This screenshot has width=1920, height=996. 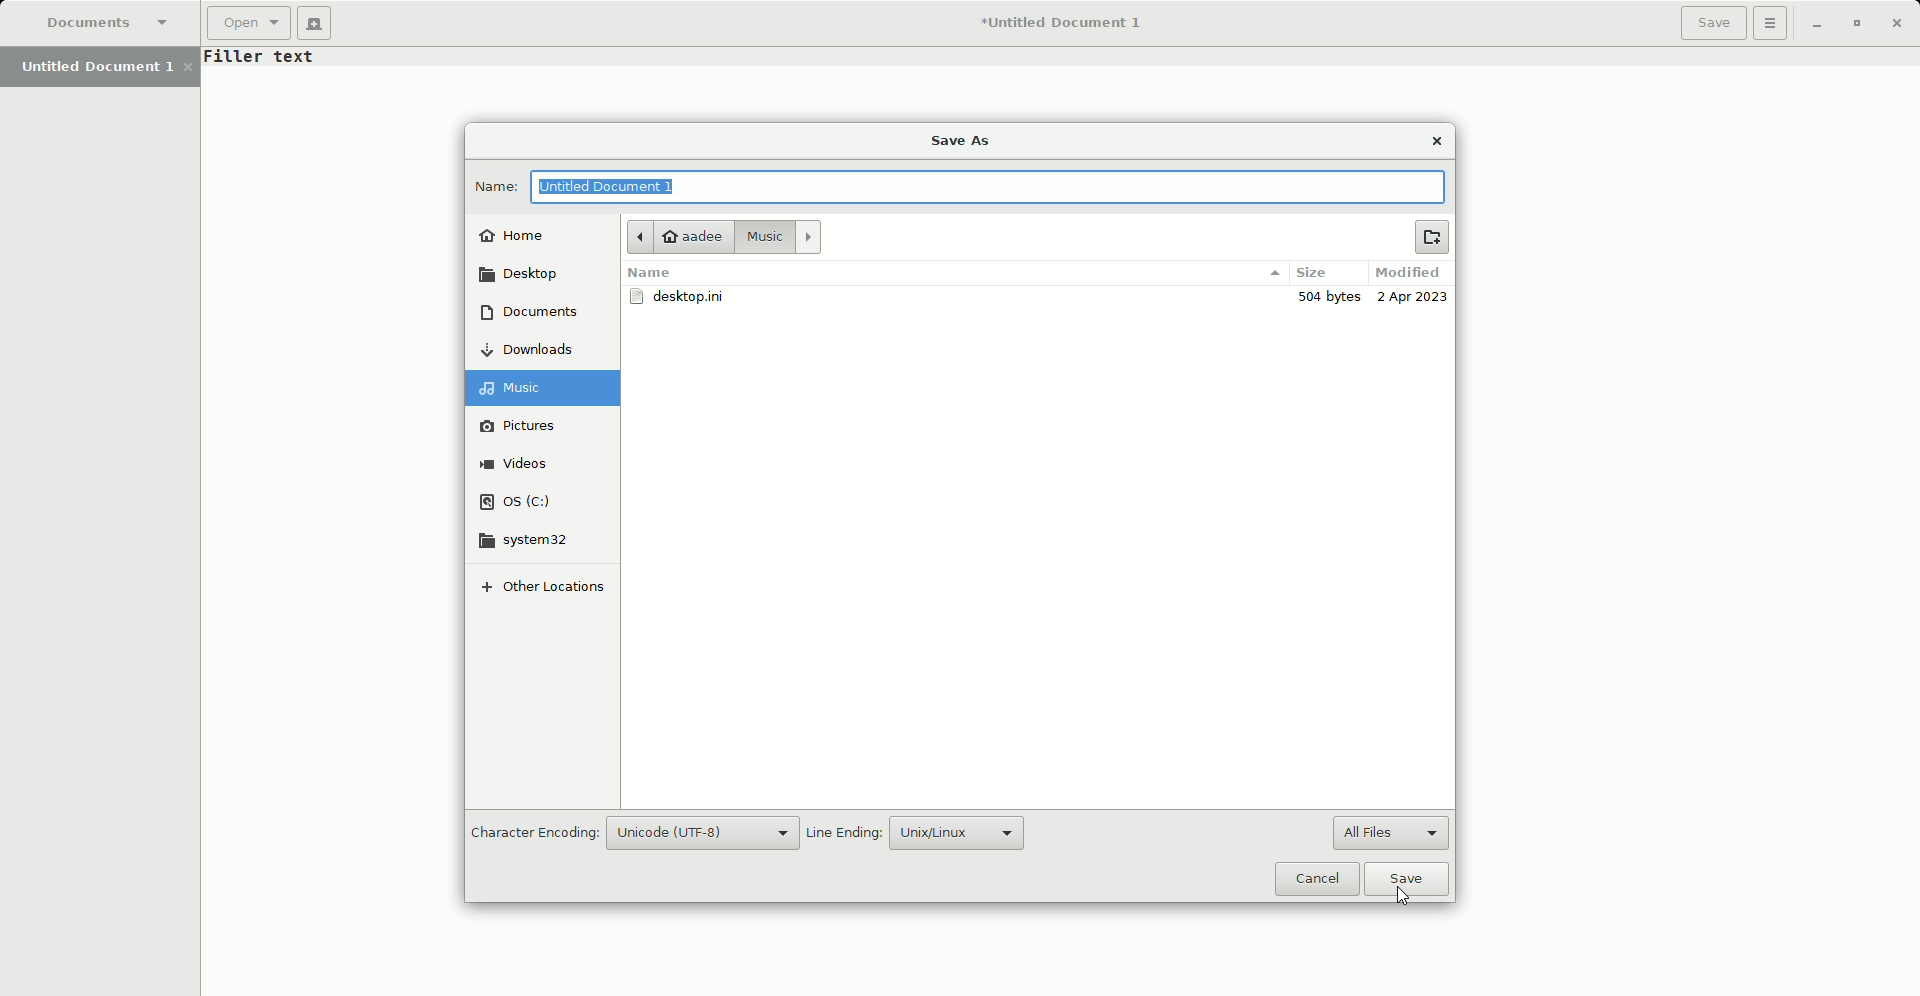 I want to click on desktop.ini, so click(x=683, y=299).